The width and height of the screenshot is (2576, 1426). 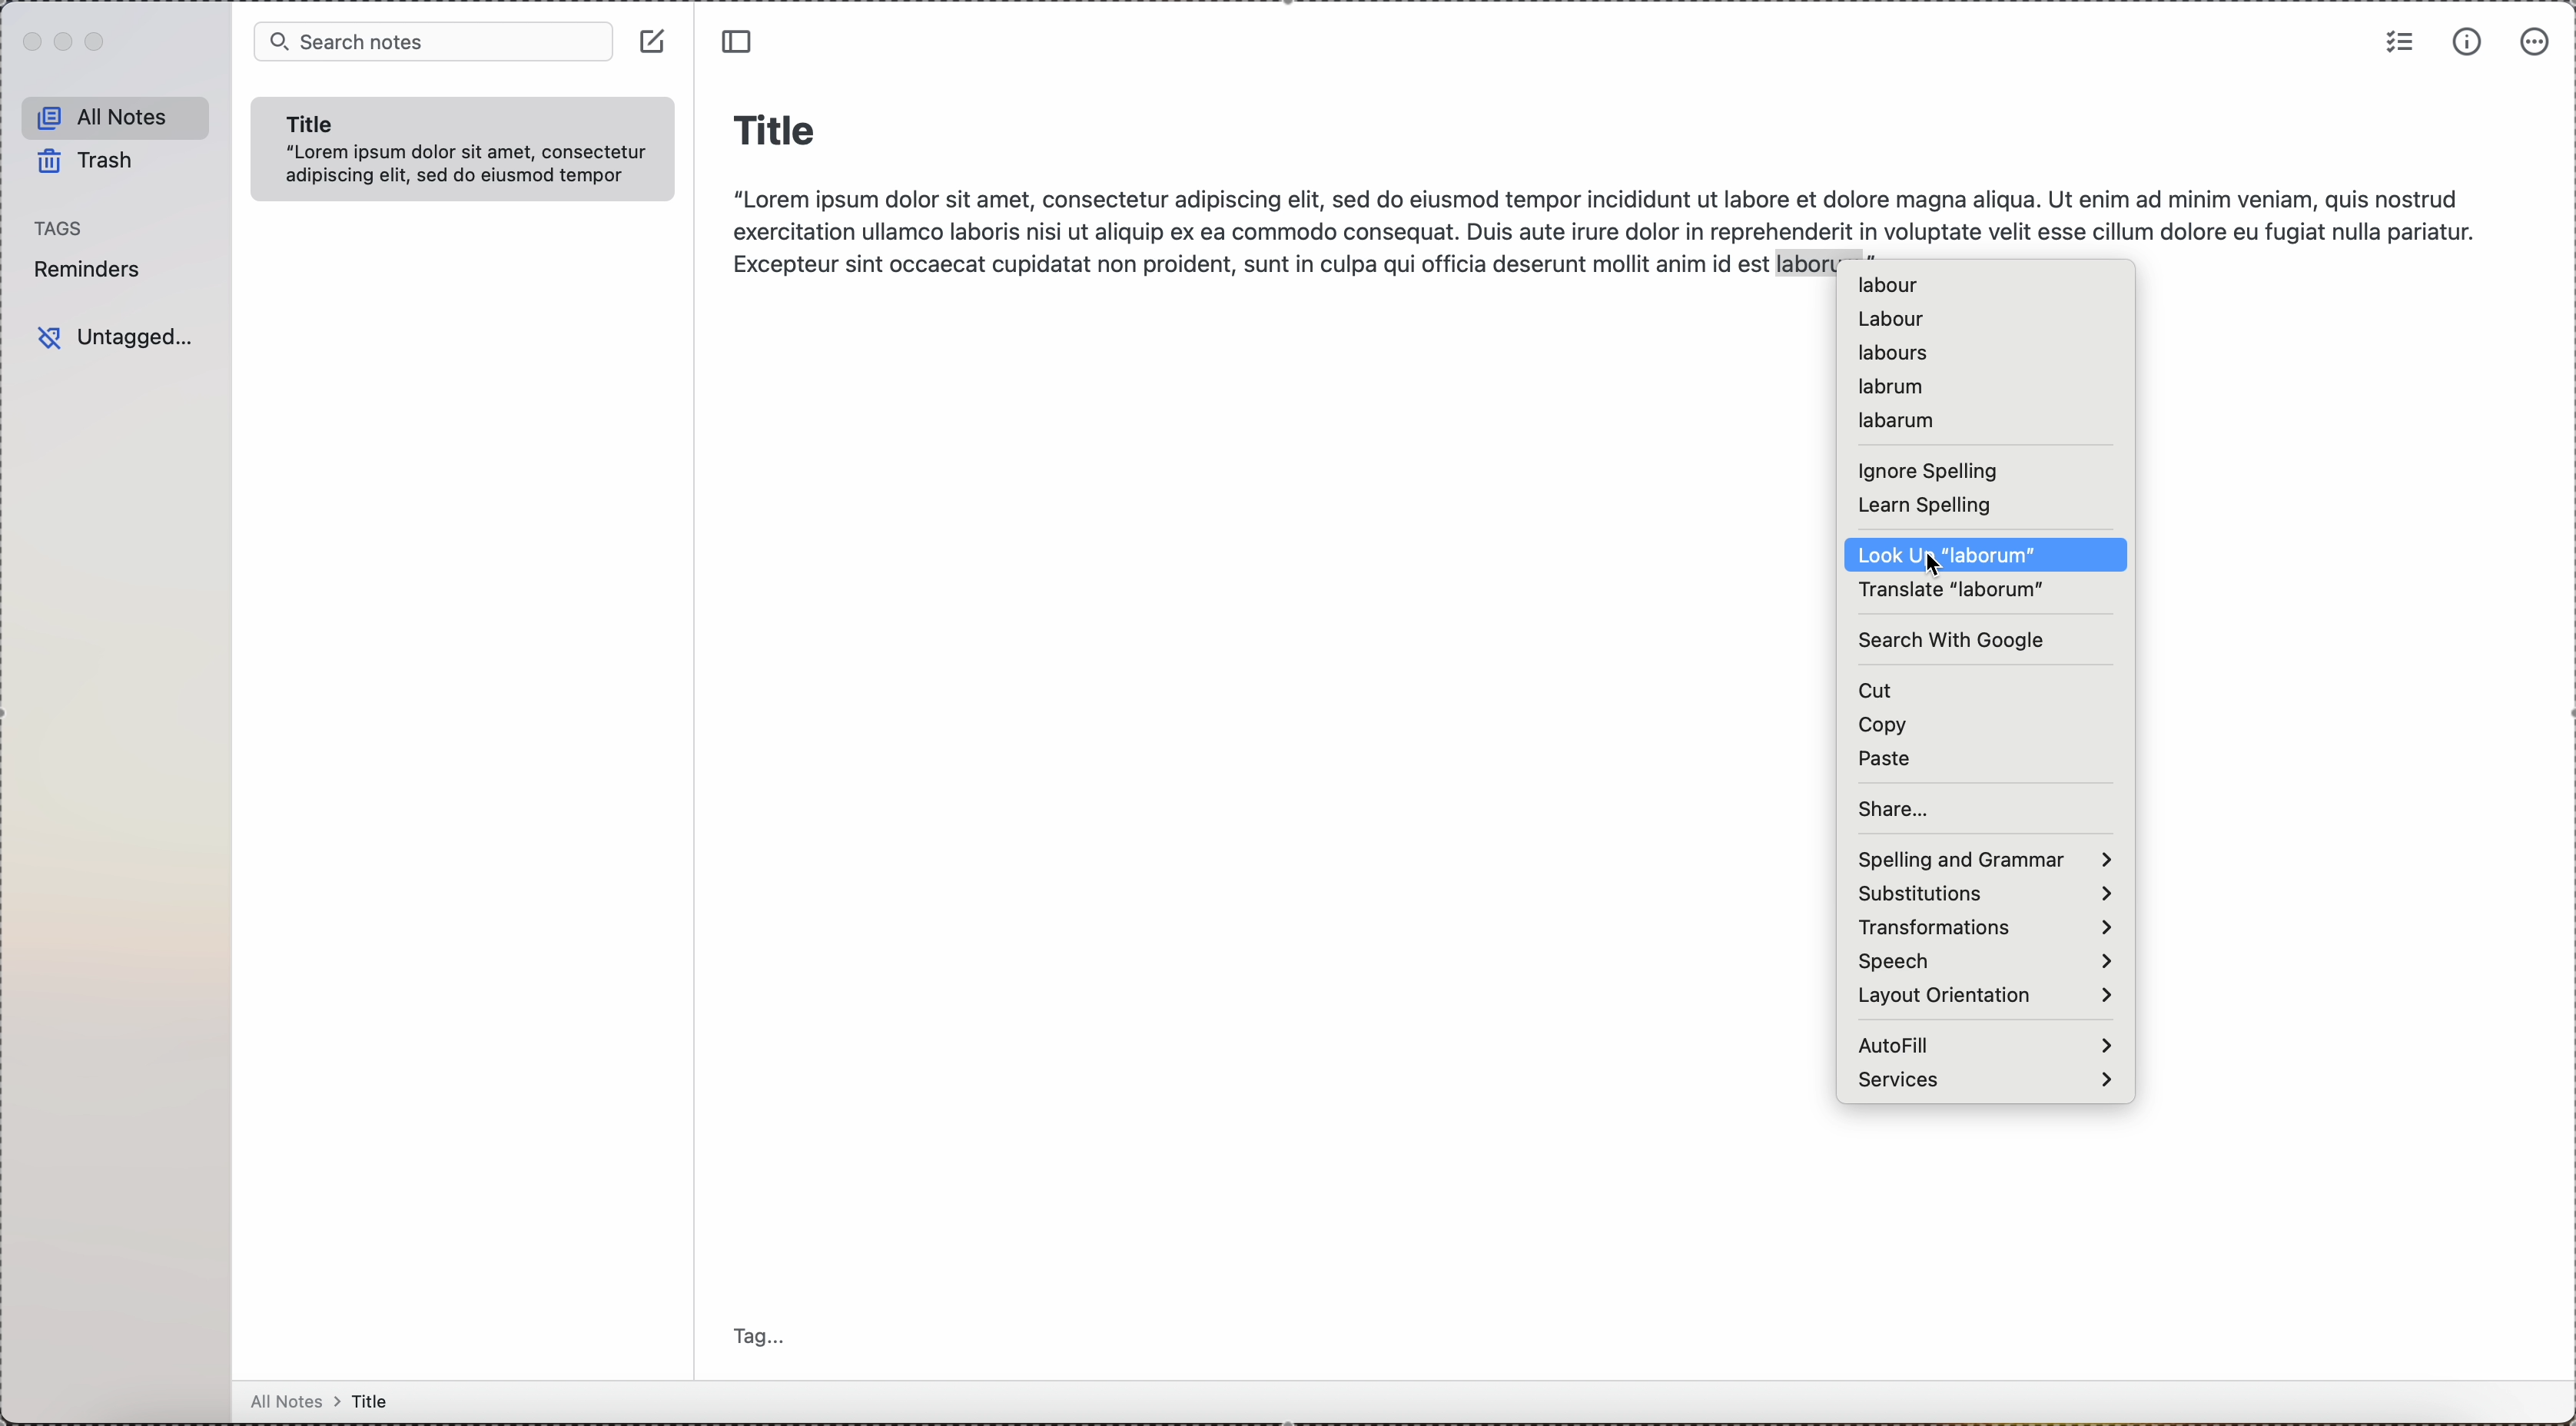 What do you see at coordinates (1925, 472) in the screenshot?
I see `ignore spelling` at bounding box center [1925, 472].